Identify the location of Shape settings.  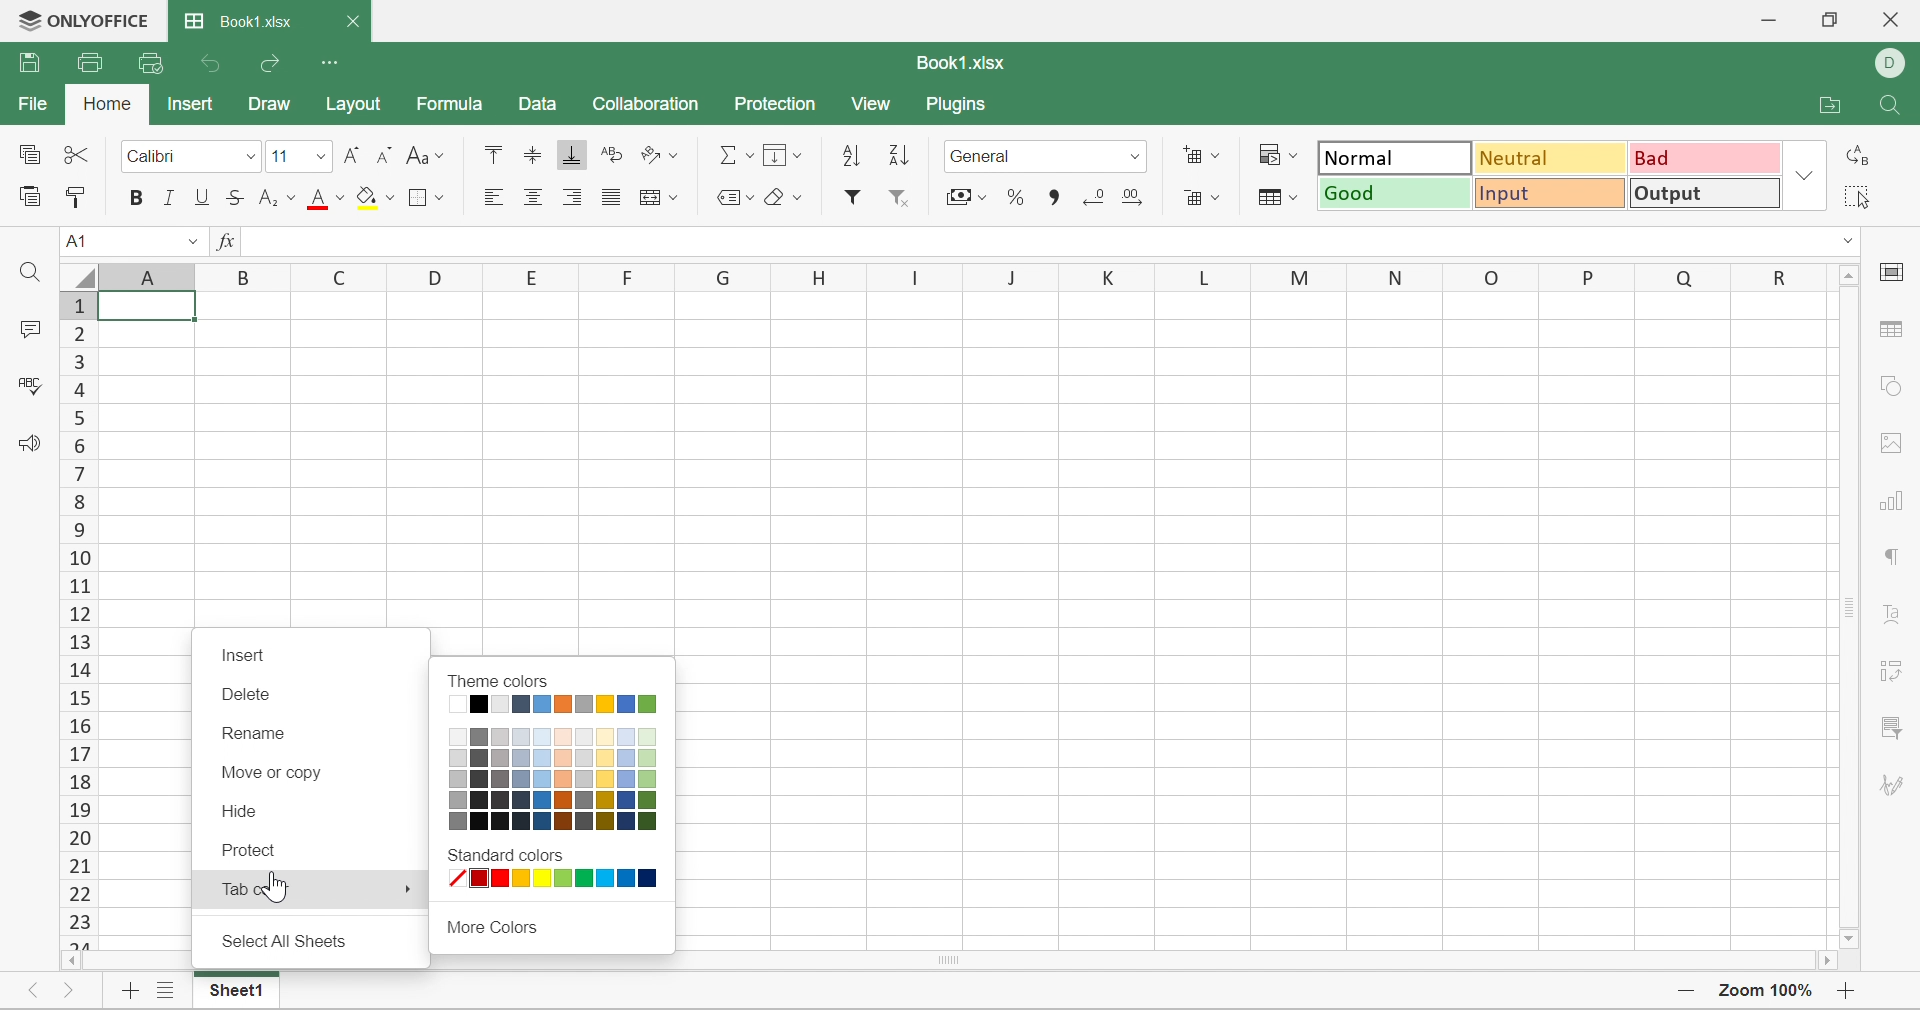
(1890, 386).